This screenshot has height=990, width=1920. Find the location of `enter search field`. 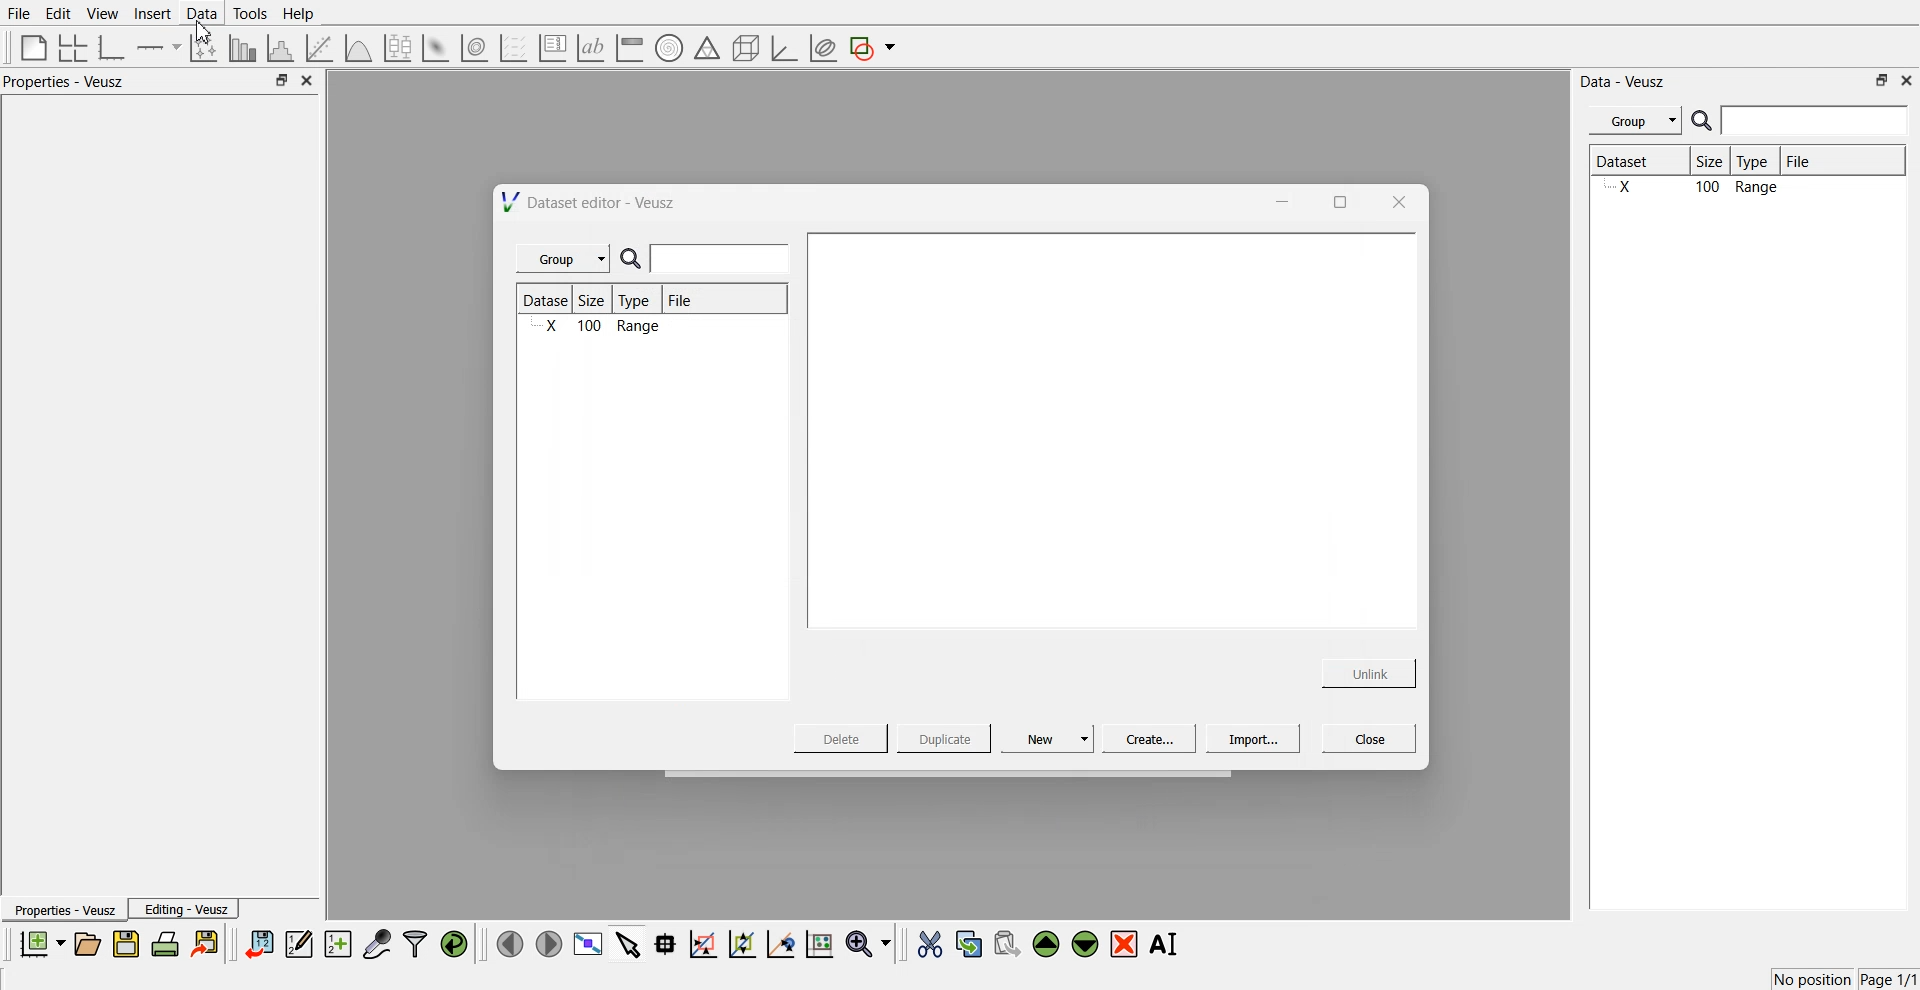

enter search field is located at coordinates (1817, 121).